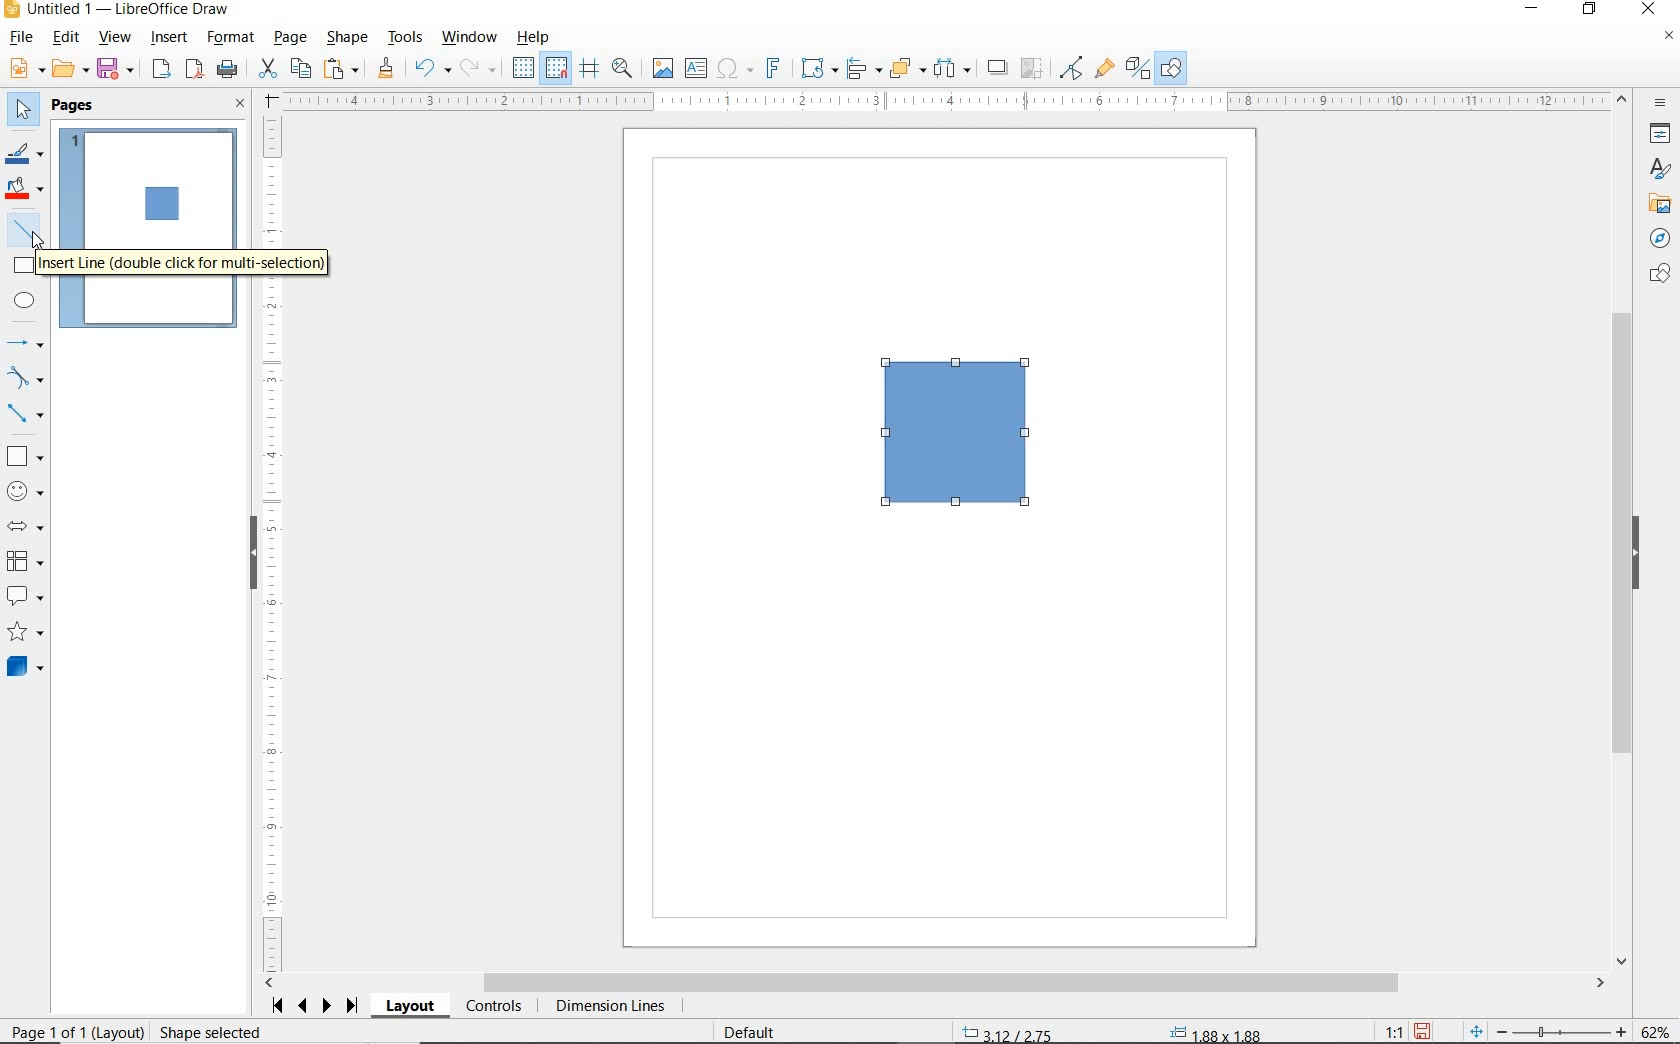 This screenshot has height=1044, width=1680. Describe the element at coordinates (493, 1007) in the screenshot. I see `CONTROLS` at that location.